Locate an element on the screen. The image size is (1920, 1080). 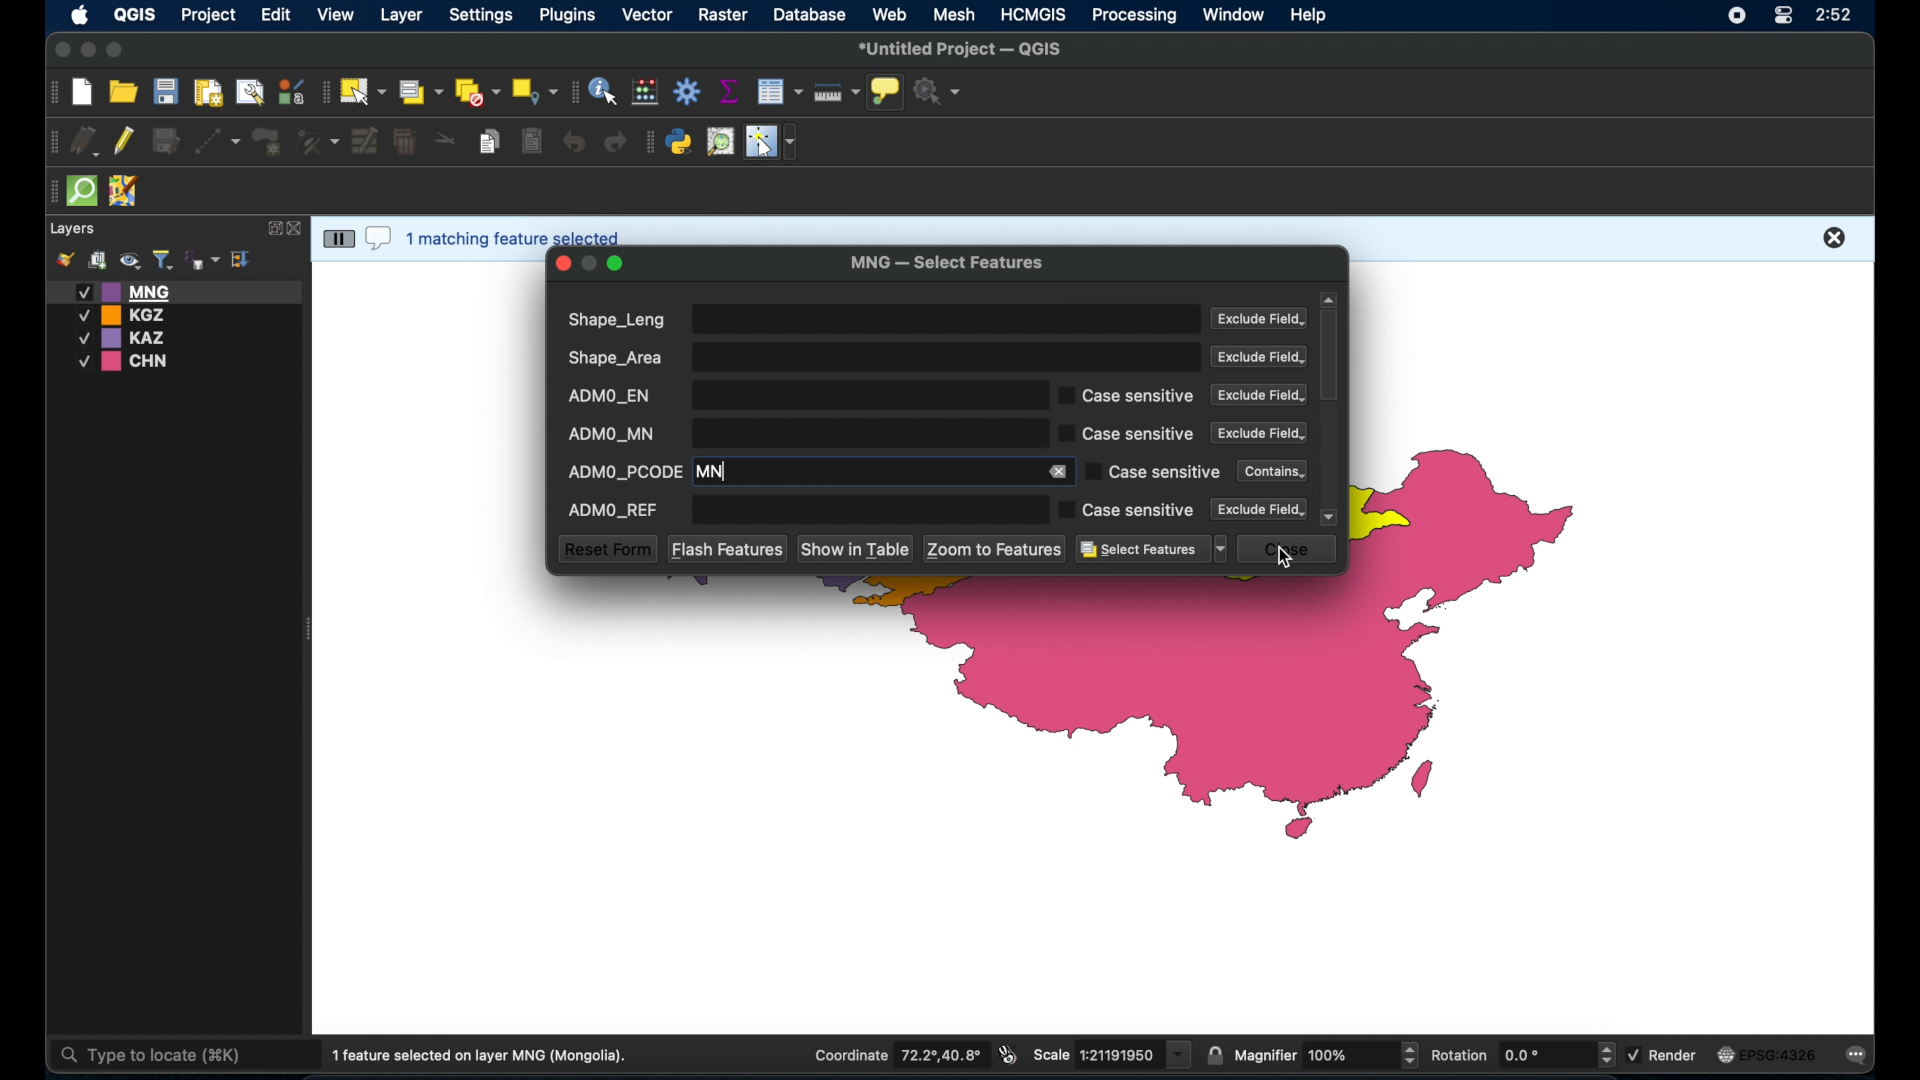
edit is located at coordinates (276, 16).